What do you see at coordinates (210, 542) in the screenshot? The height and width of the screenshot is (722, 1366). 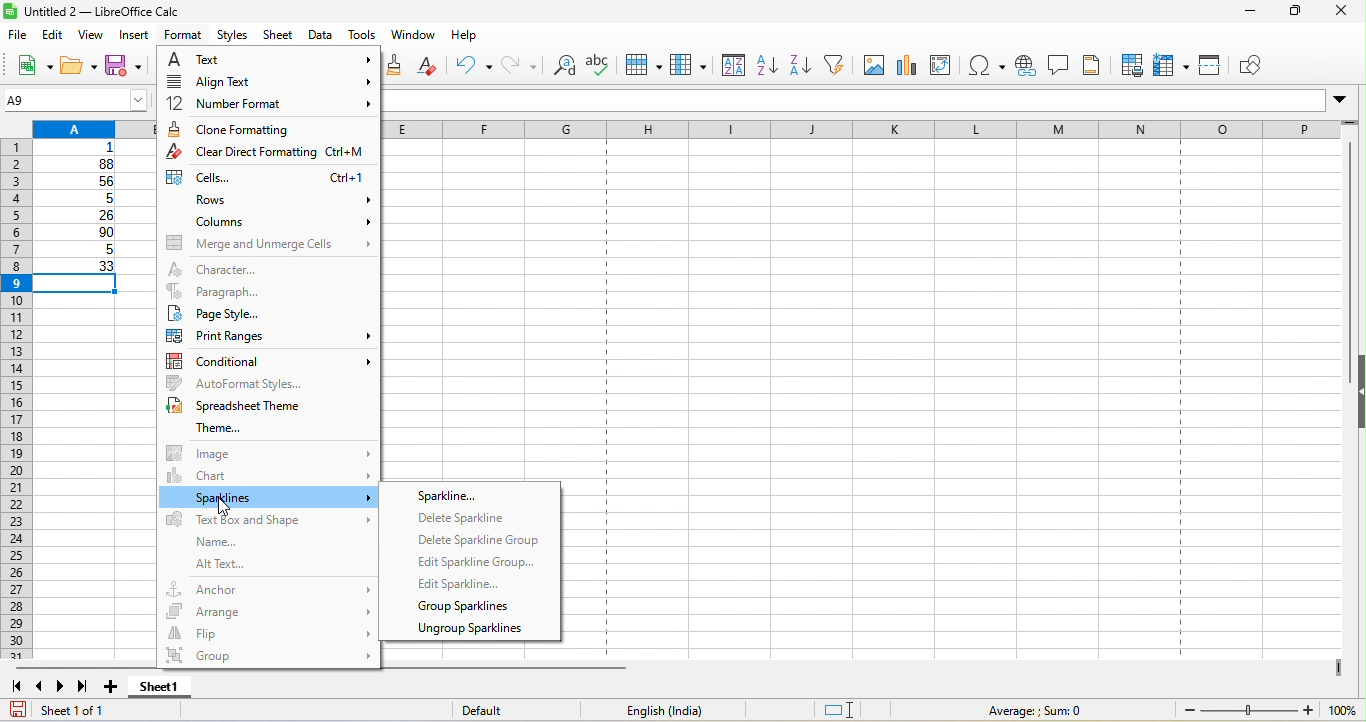 I see `name` at bounding box center [210, 542].